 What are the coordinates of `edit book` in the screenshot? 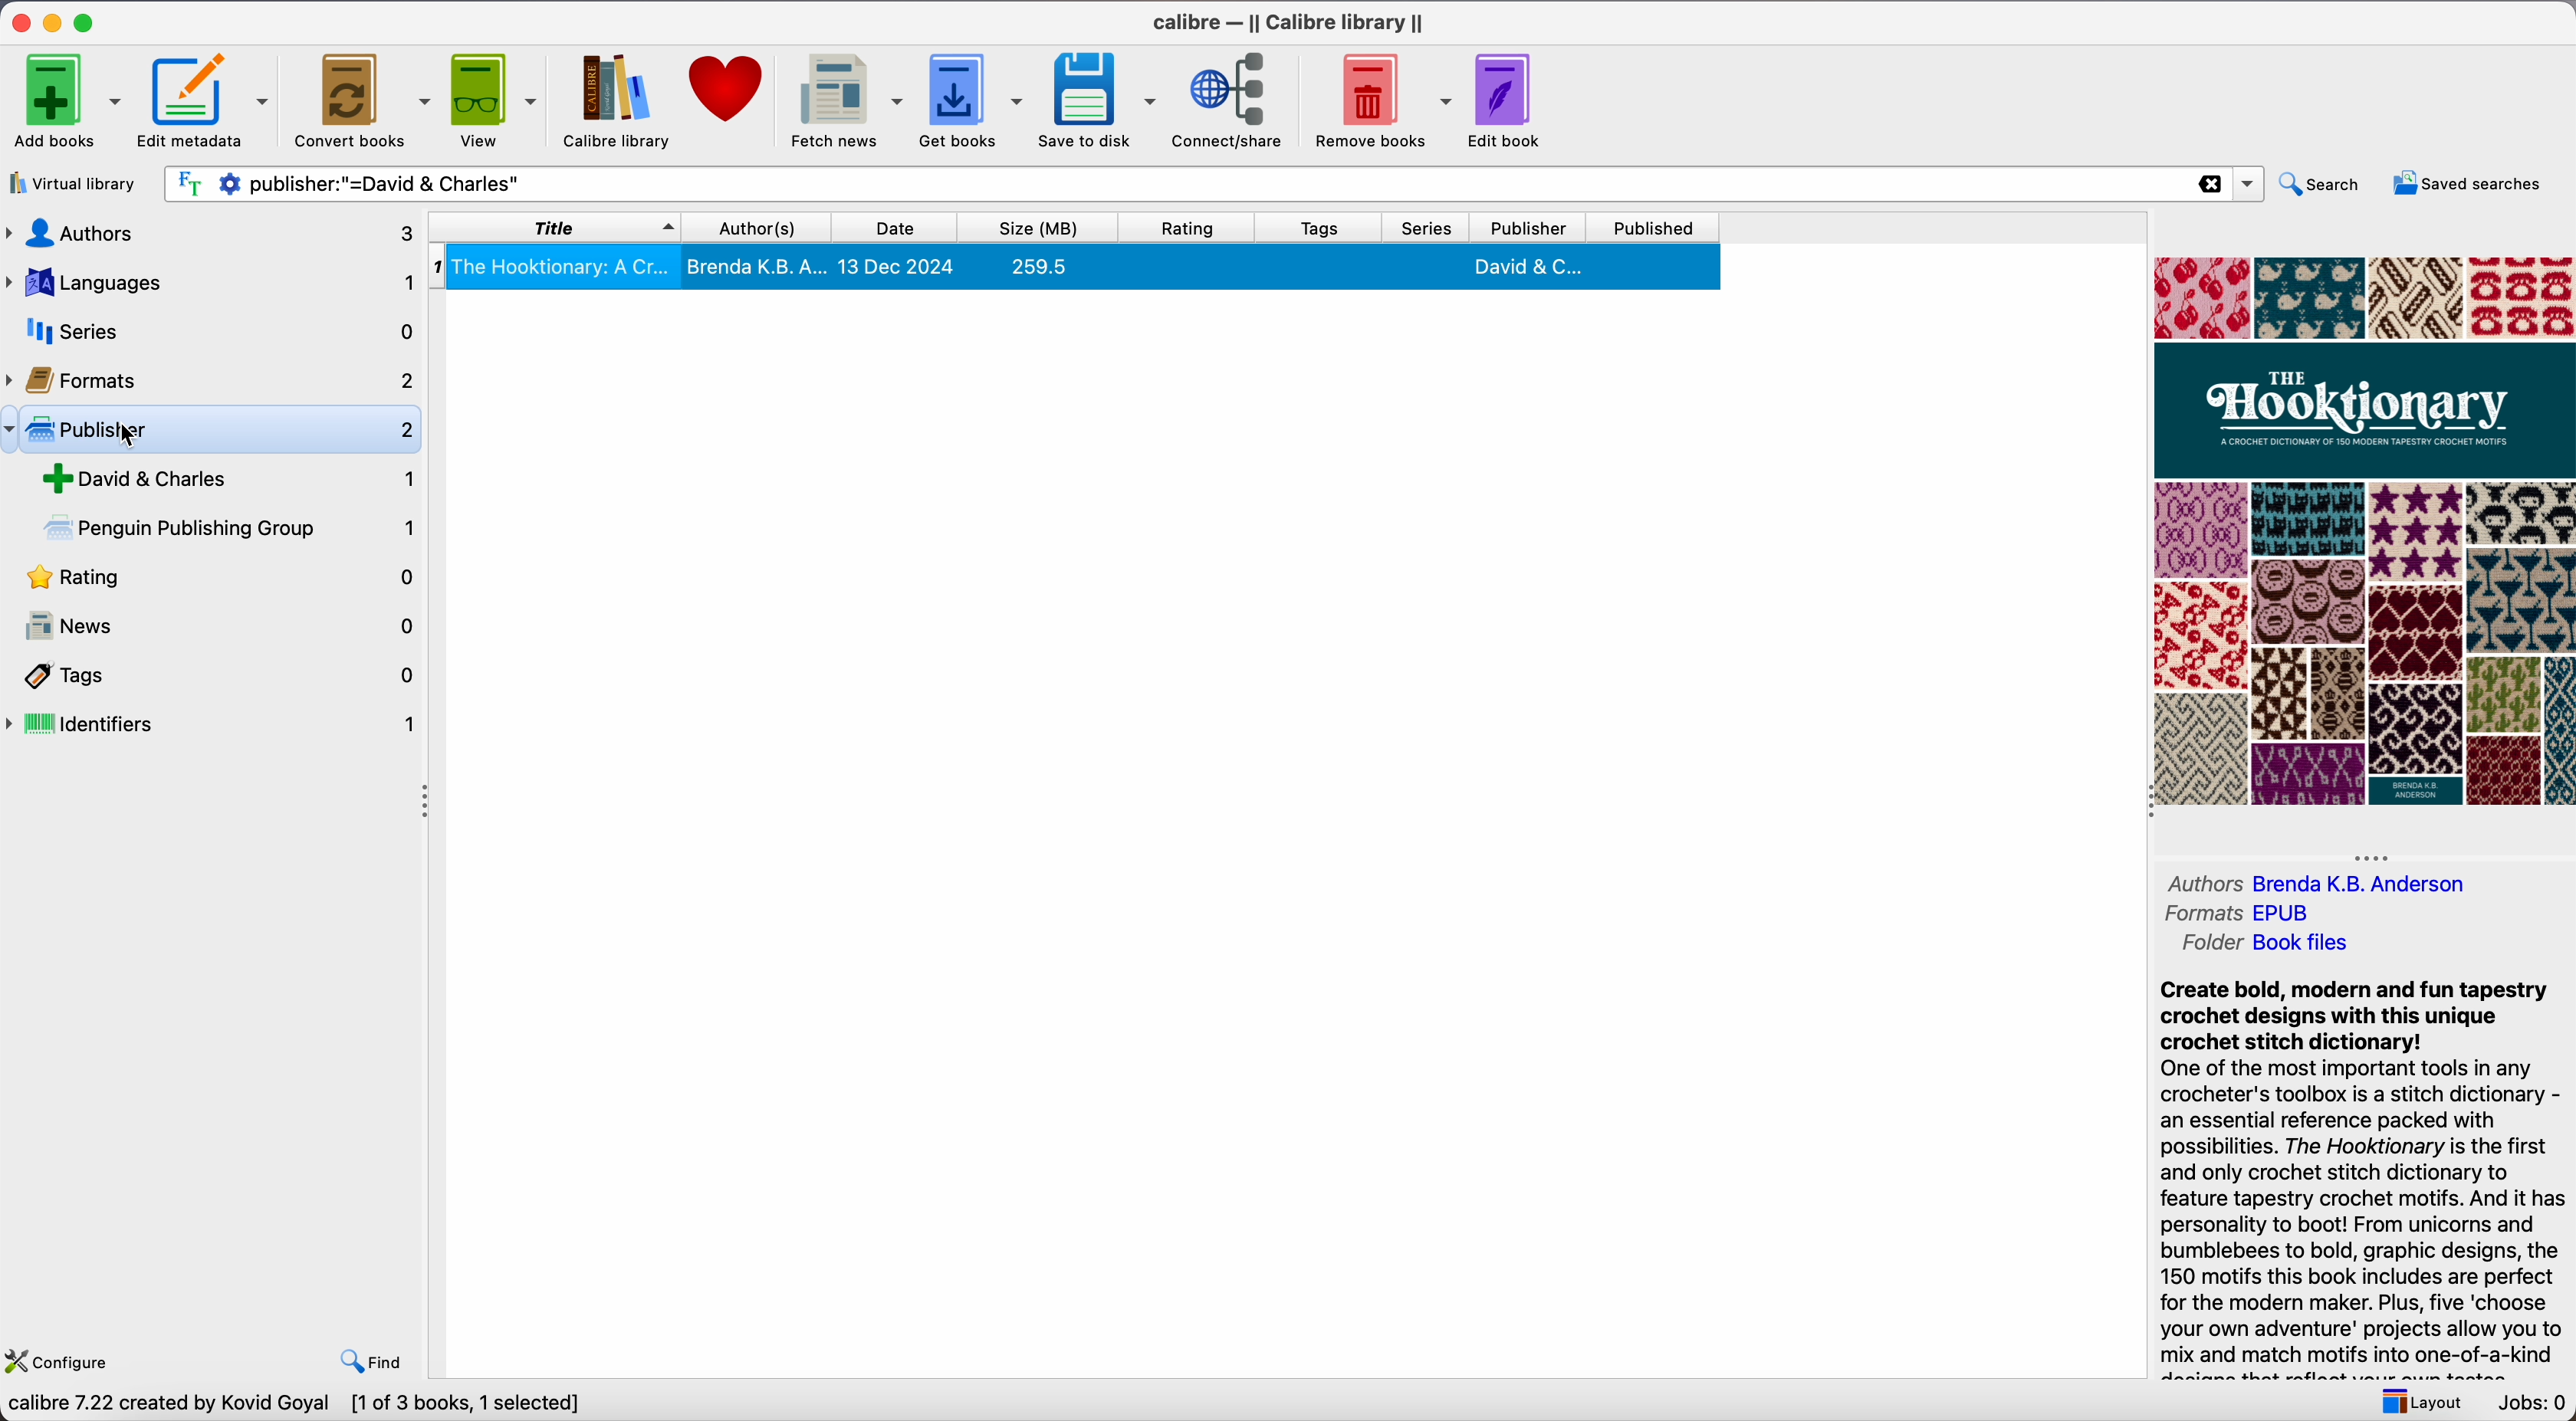 It's located at (1512, 100).